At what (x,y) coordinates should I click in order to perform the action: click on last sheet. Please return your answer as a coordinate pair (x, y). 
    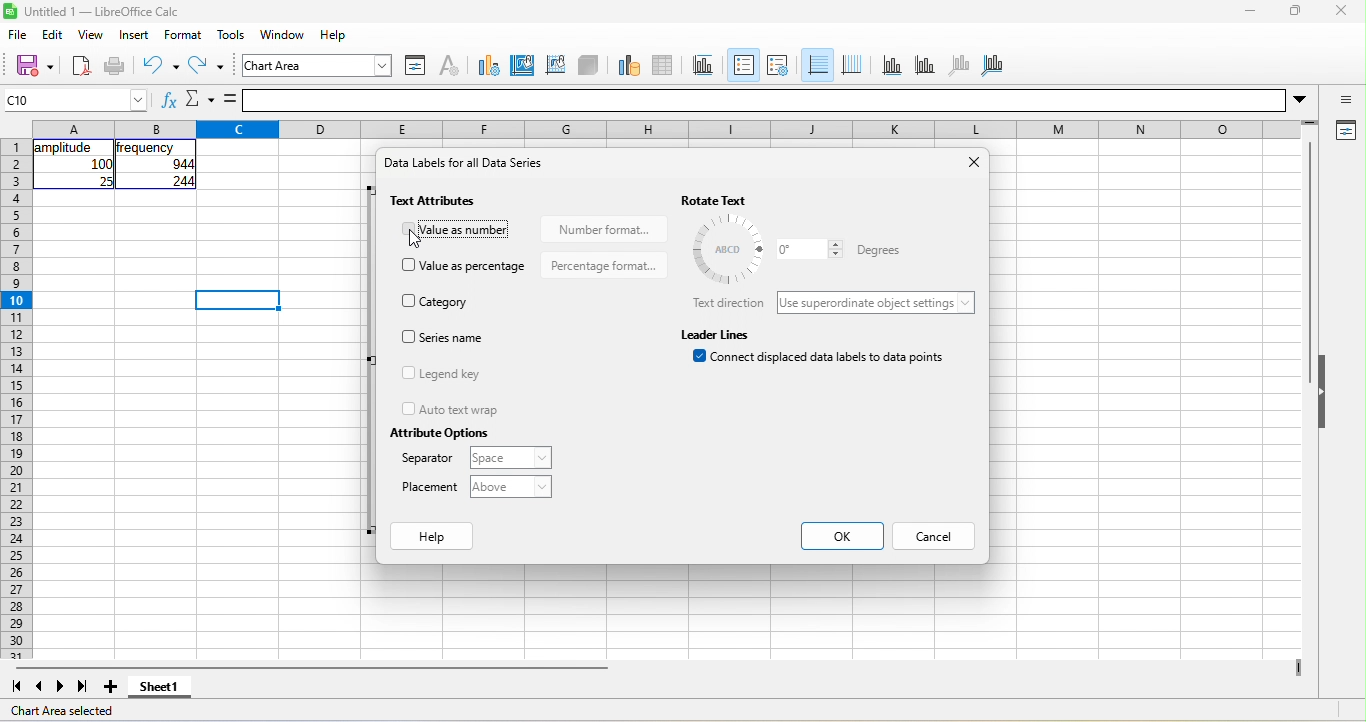
    Looking at the image, I should click on (83, 687).